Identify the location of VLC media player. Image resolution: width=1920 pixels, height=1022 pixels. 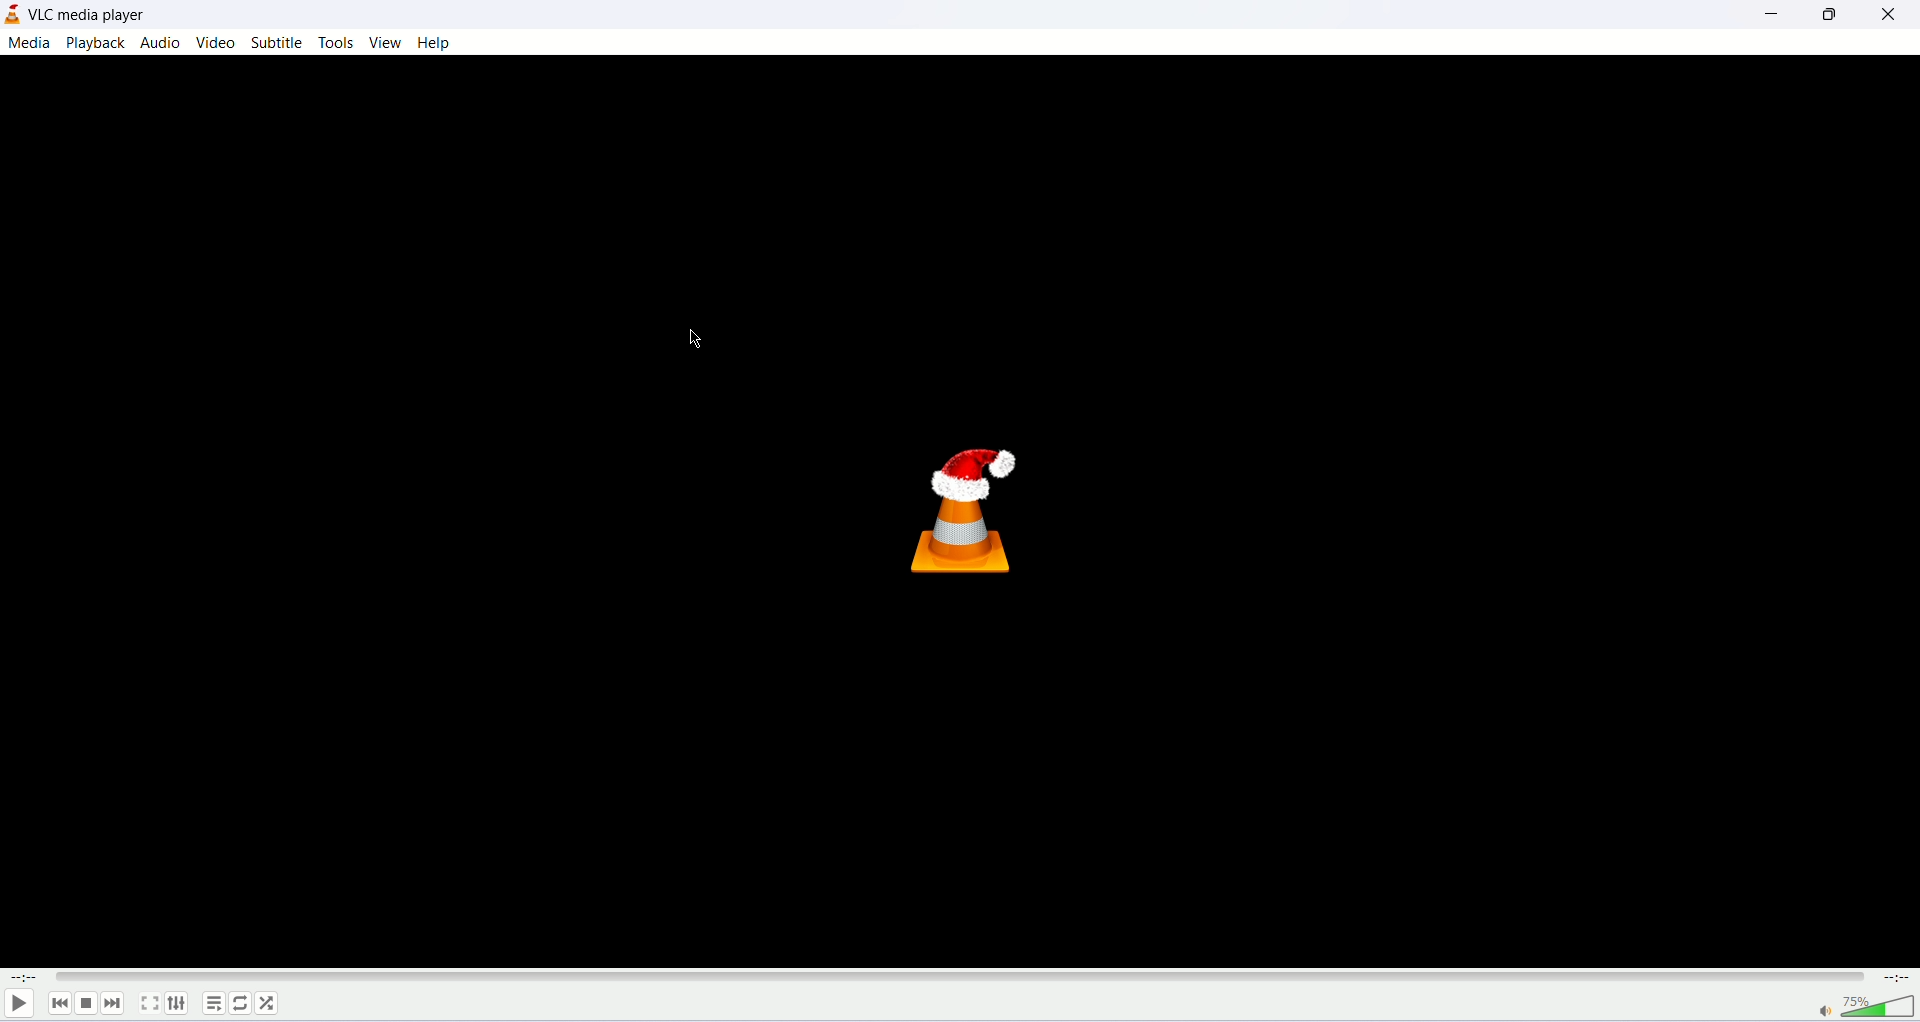
(89, 15).